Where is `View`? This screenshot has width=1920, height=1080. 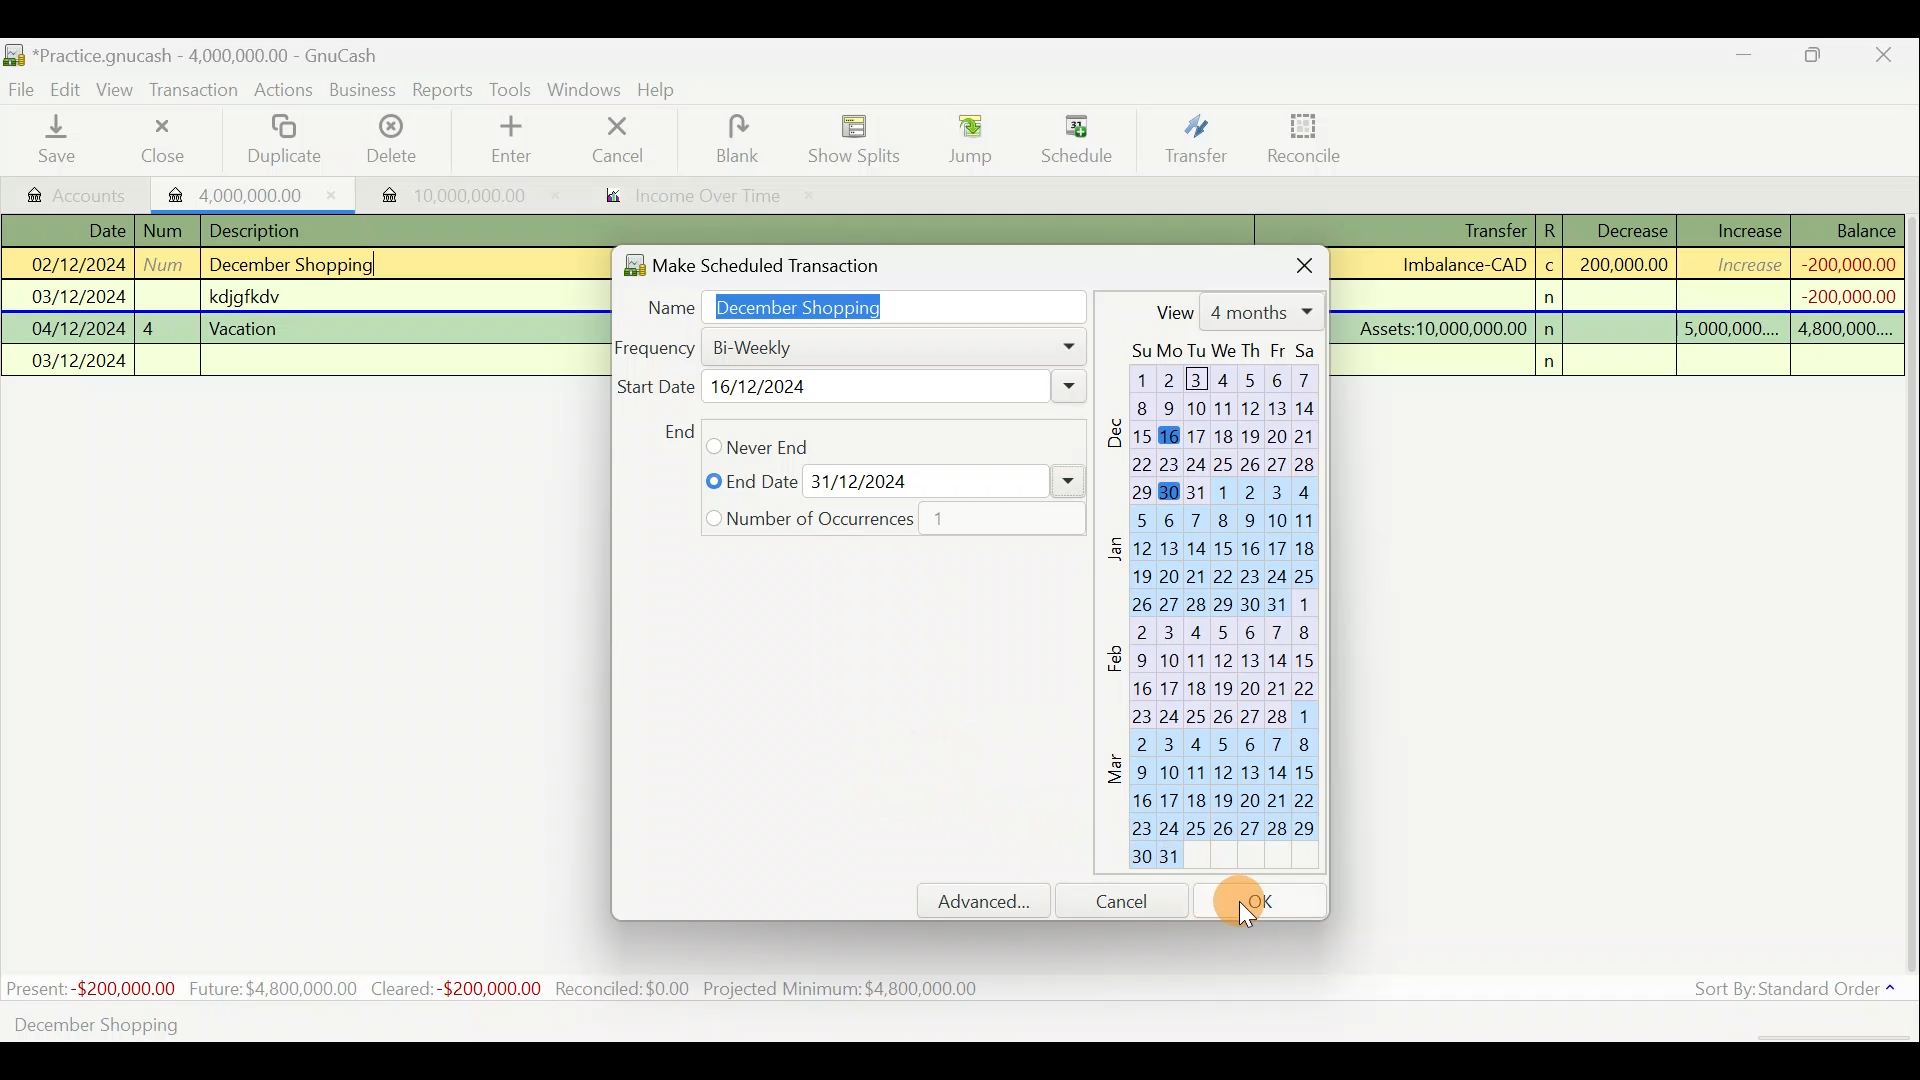
View is located at coordinates (1235, 311).